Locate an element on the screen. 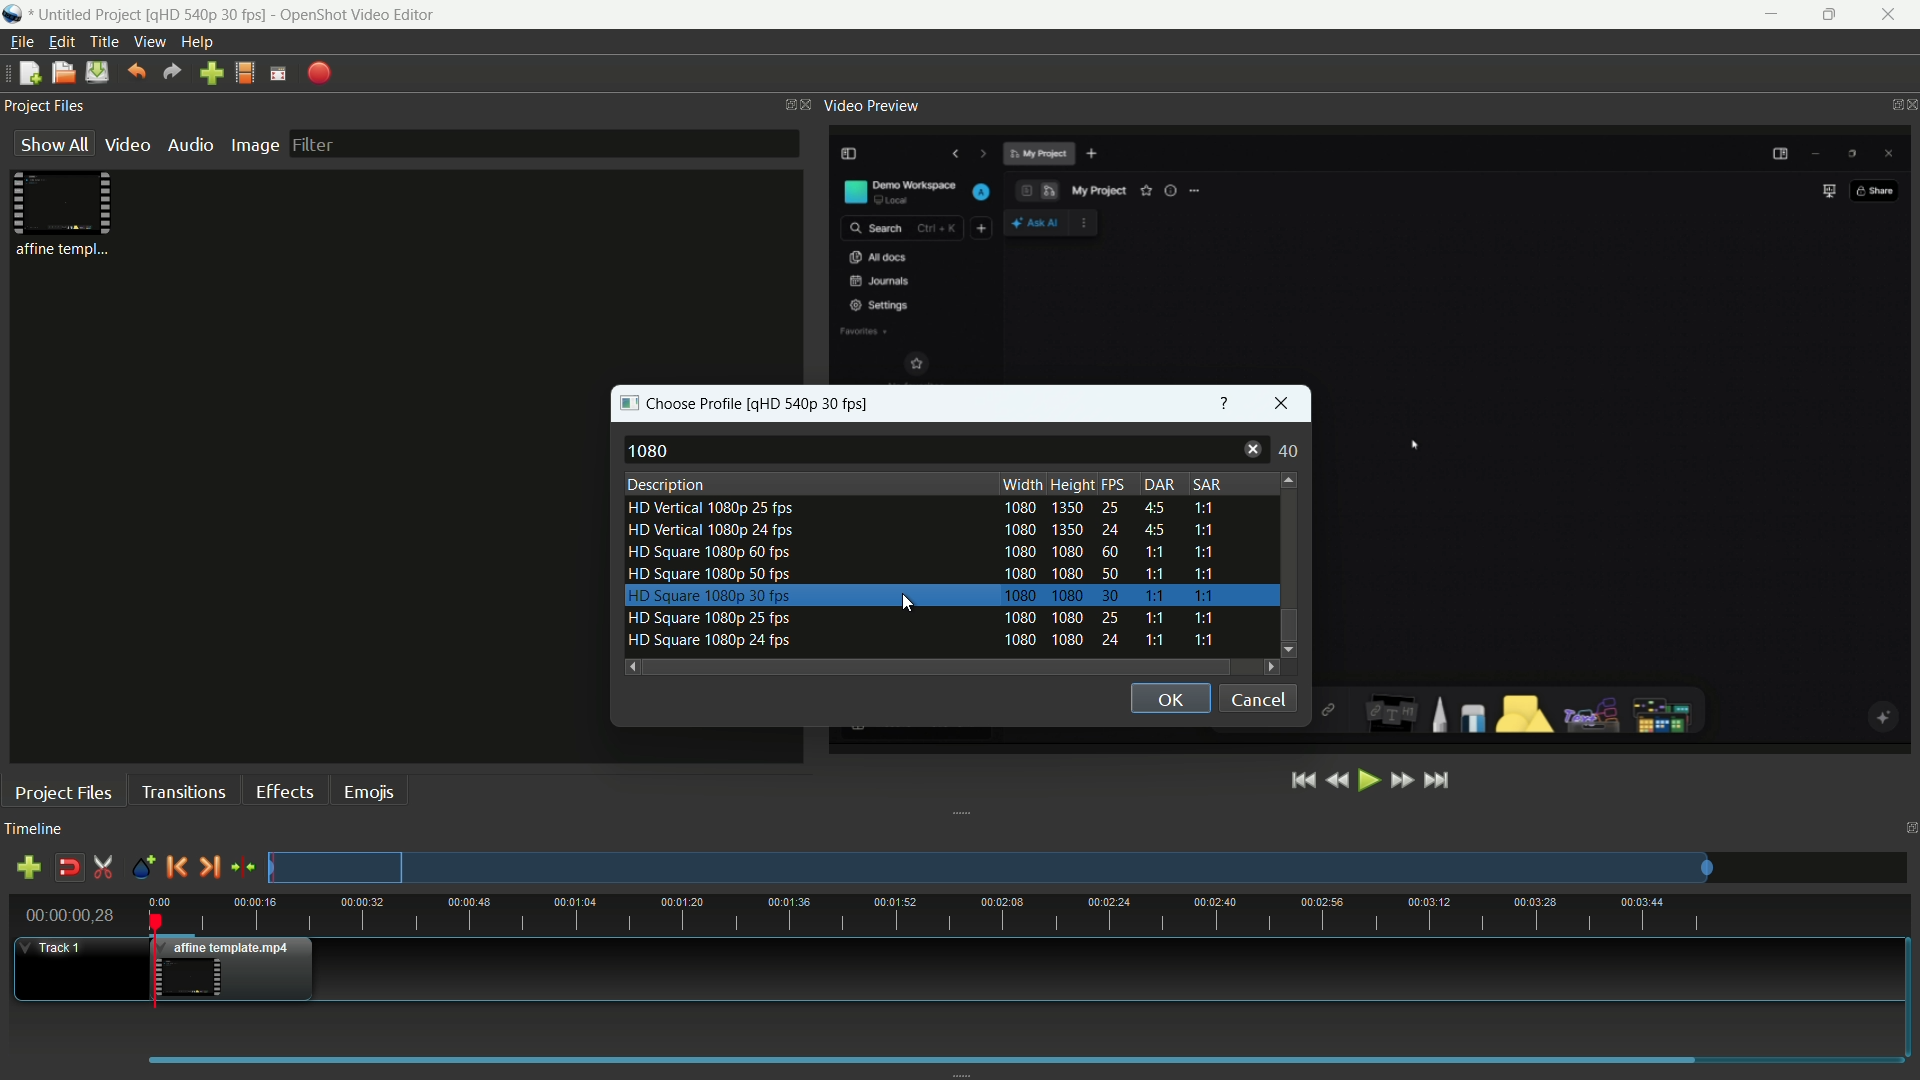 The height and width of the screenshot is (1080, 1920). image is located at coordinates (255, 146).